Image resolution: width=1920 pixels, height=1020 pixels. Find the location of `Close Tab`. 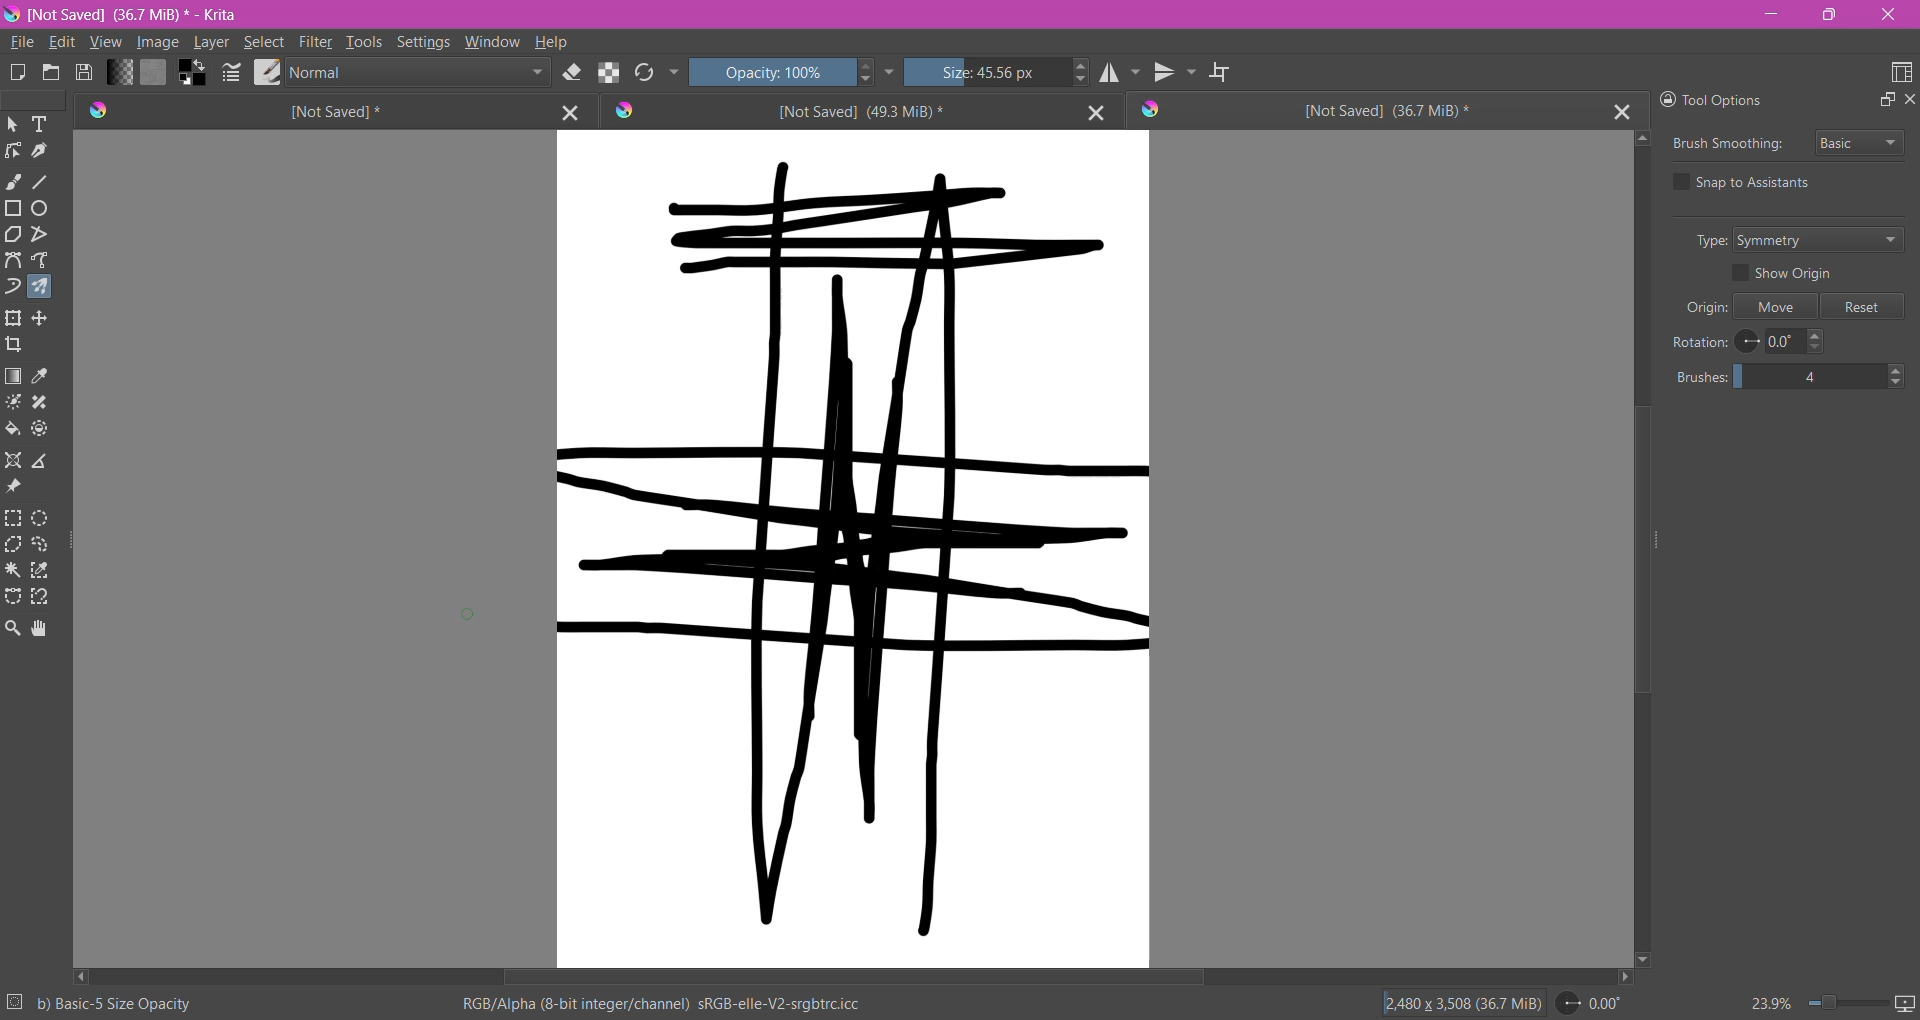

Close Tab is located at coordinates (566, 111).